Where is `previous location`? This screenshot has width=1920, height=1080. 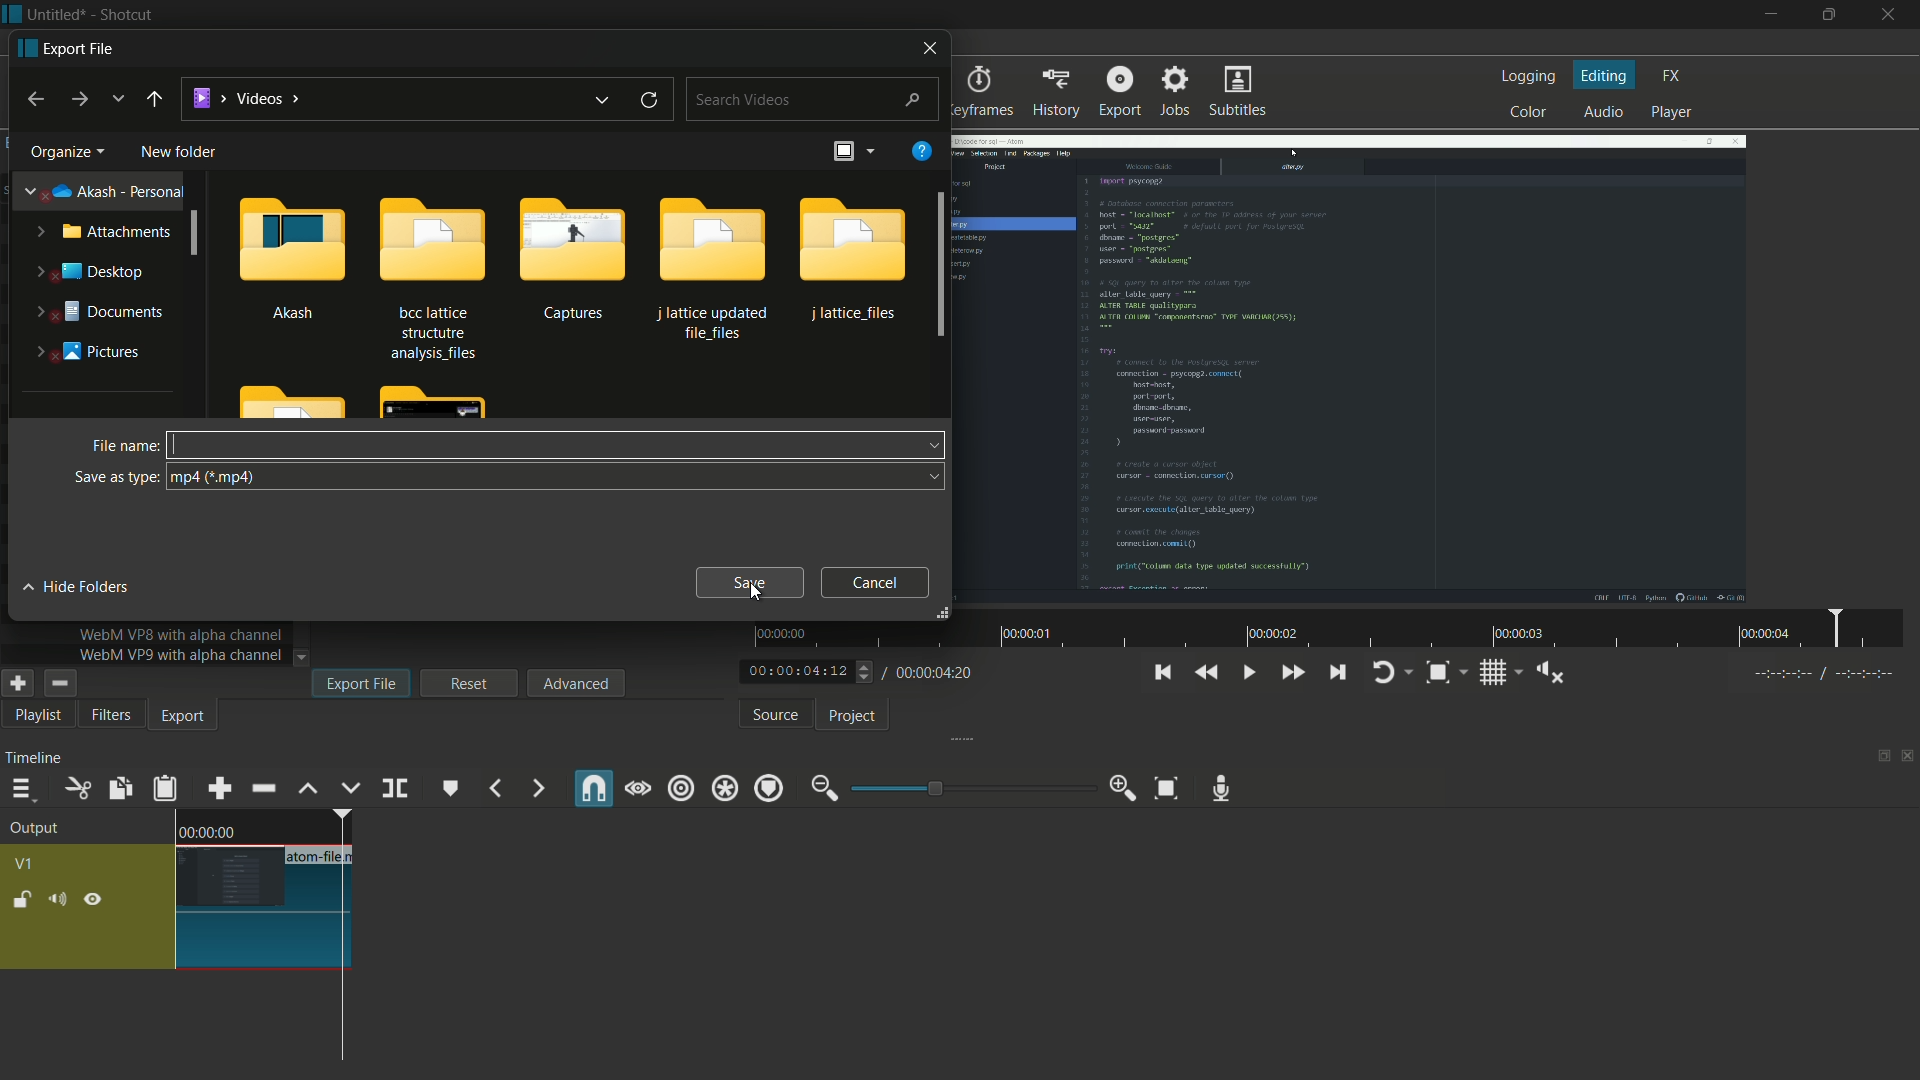
previous location is located at coordinates (603, 100).